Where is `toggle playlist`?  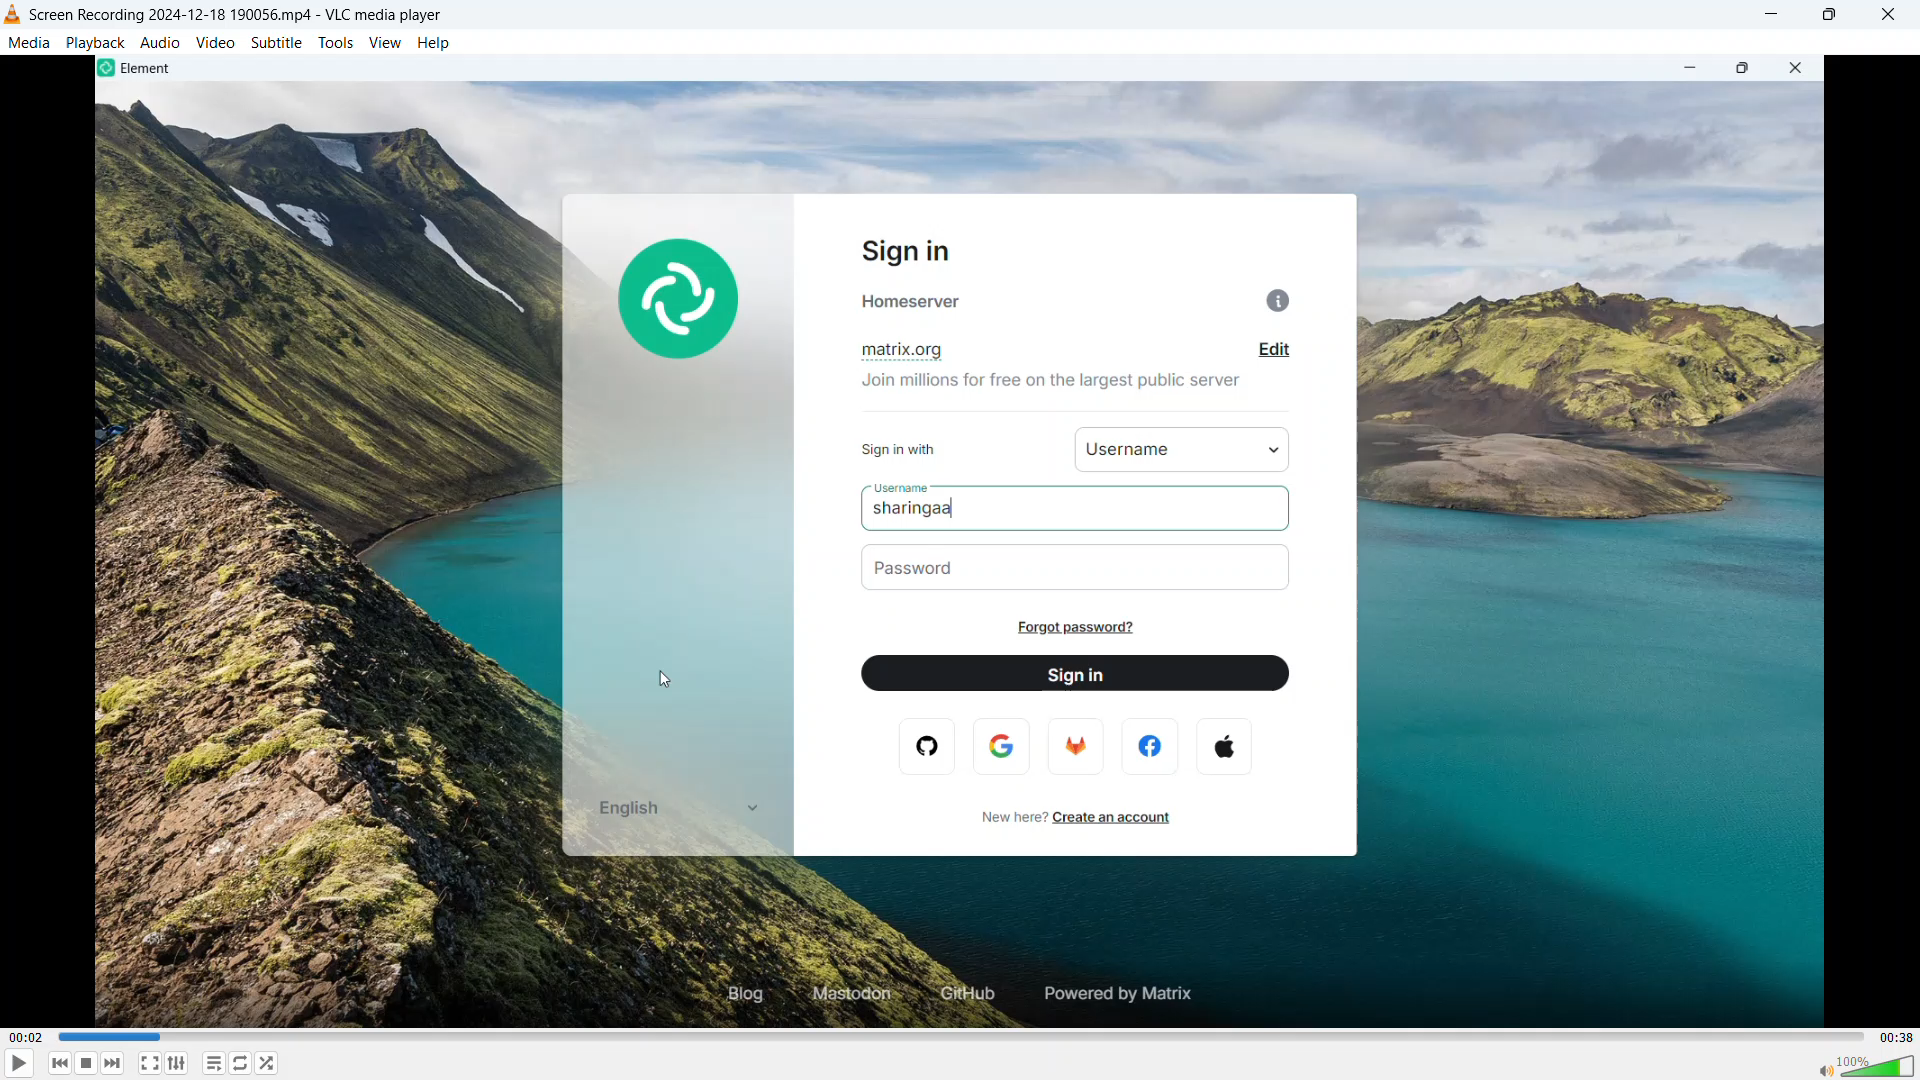
toggle playlist is located at coordinates (214, 1063).